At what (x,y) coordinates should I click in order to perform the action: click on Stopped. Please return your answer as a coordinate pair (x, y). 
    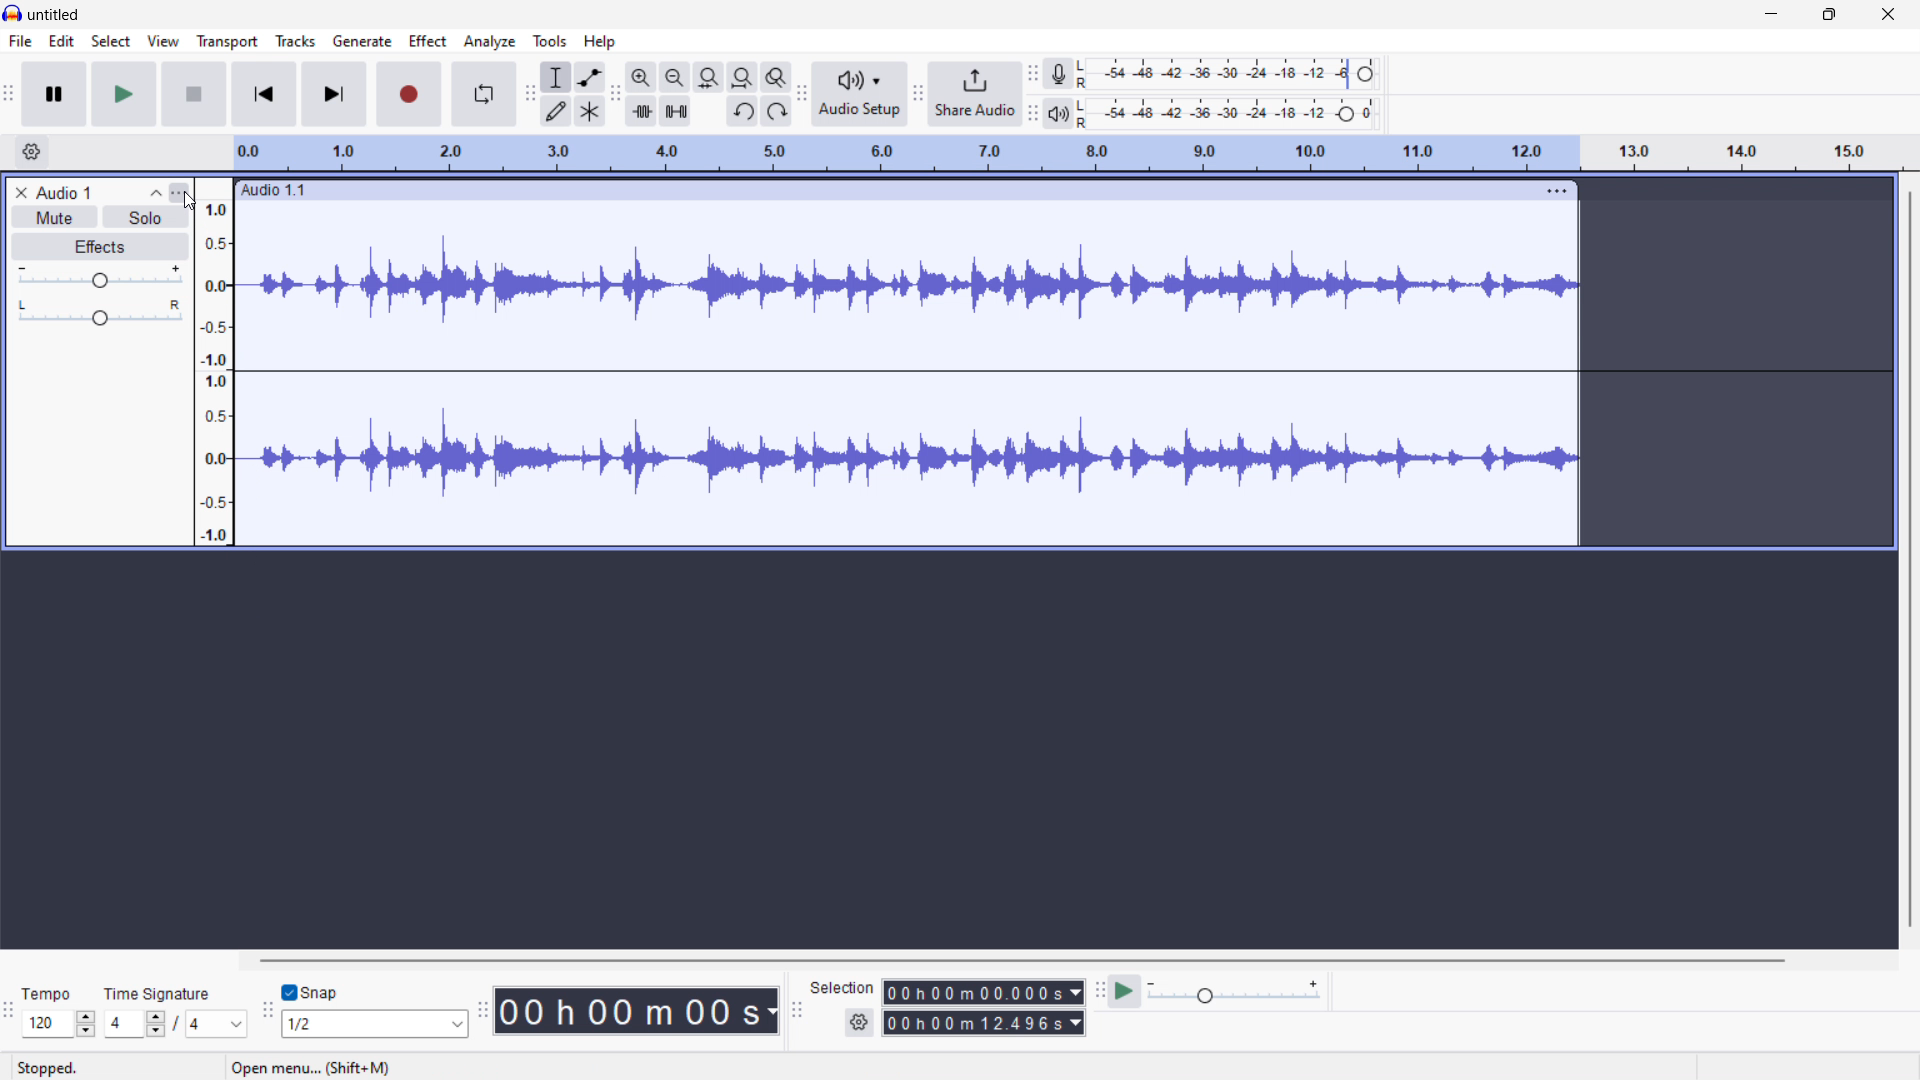
    Looking at the image, I should click on (50, 1068).